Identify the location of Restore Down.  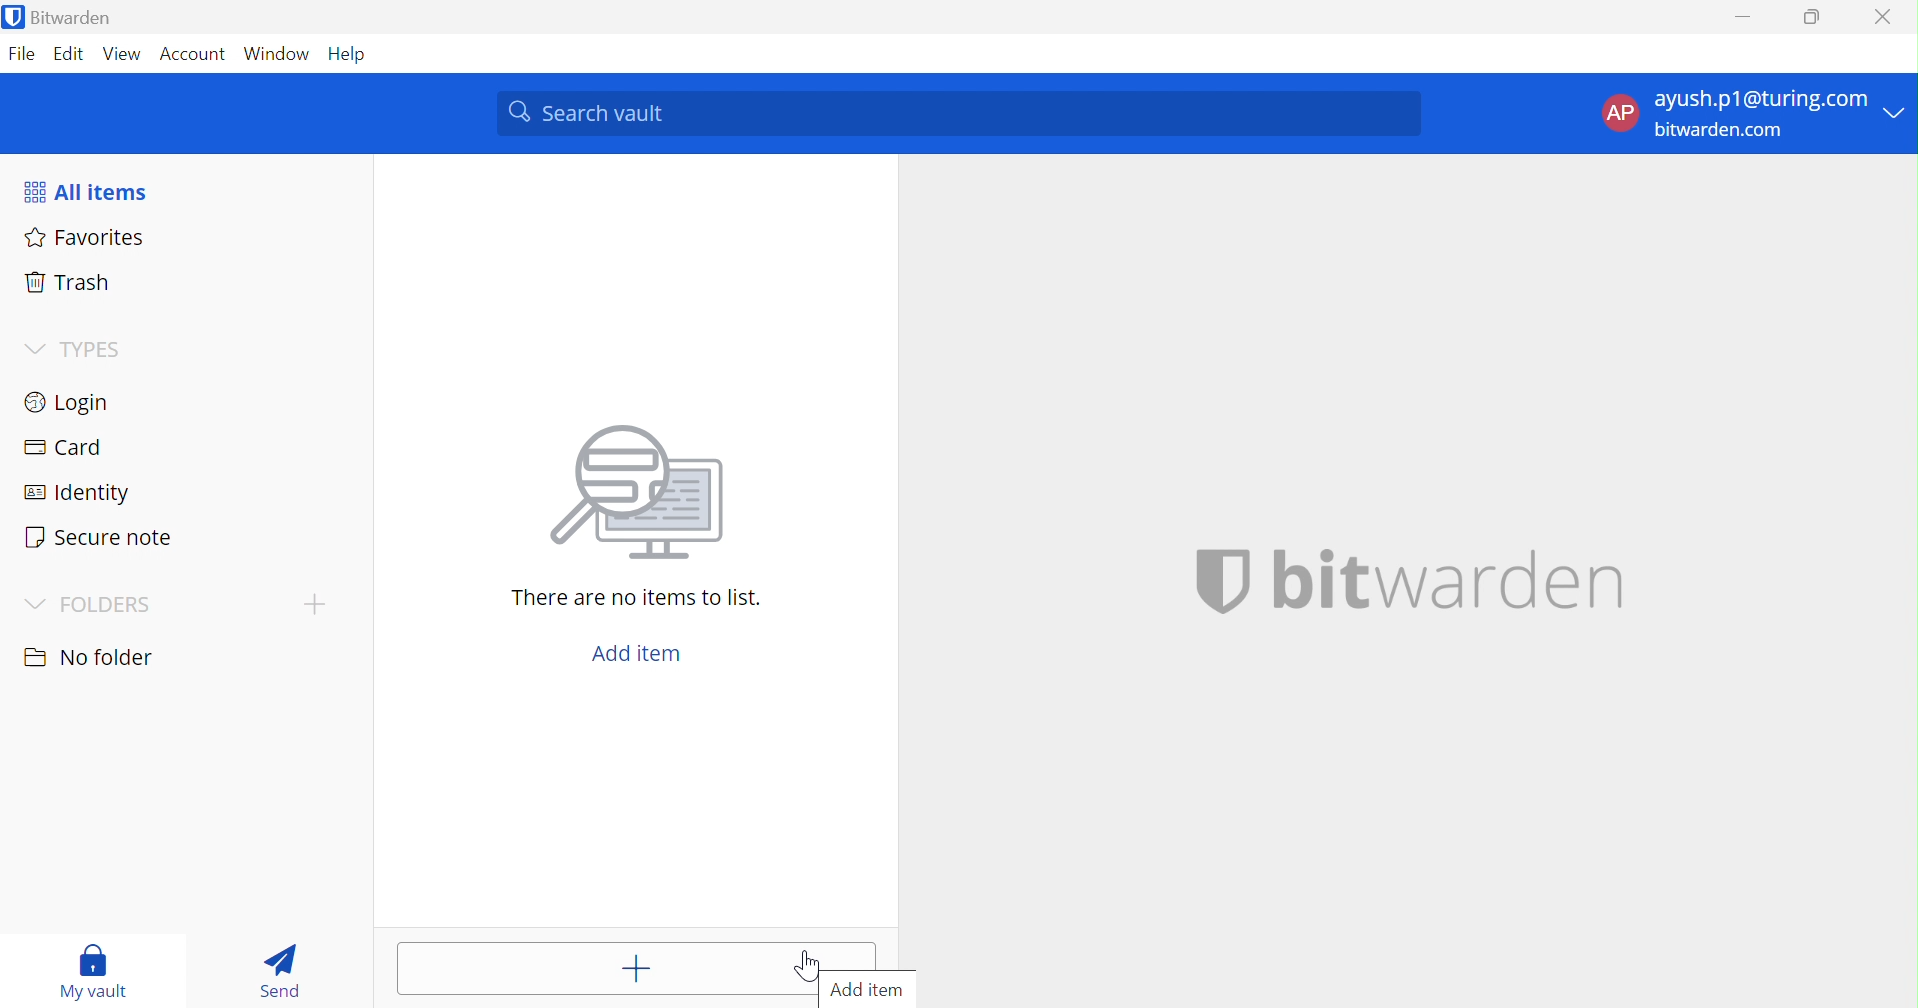
(1812, 17).